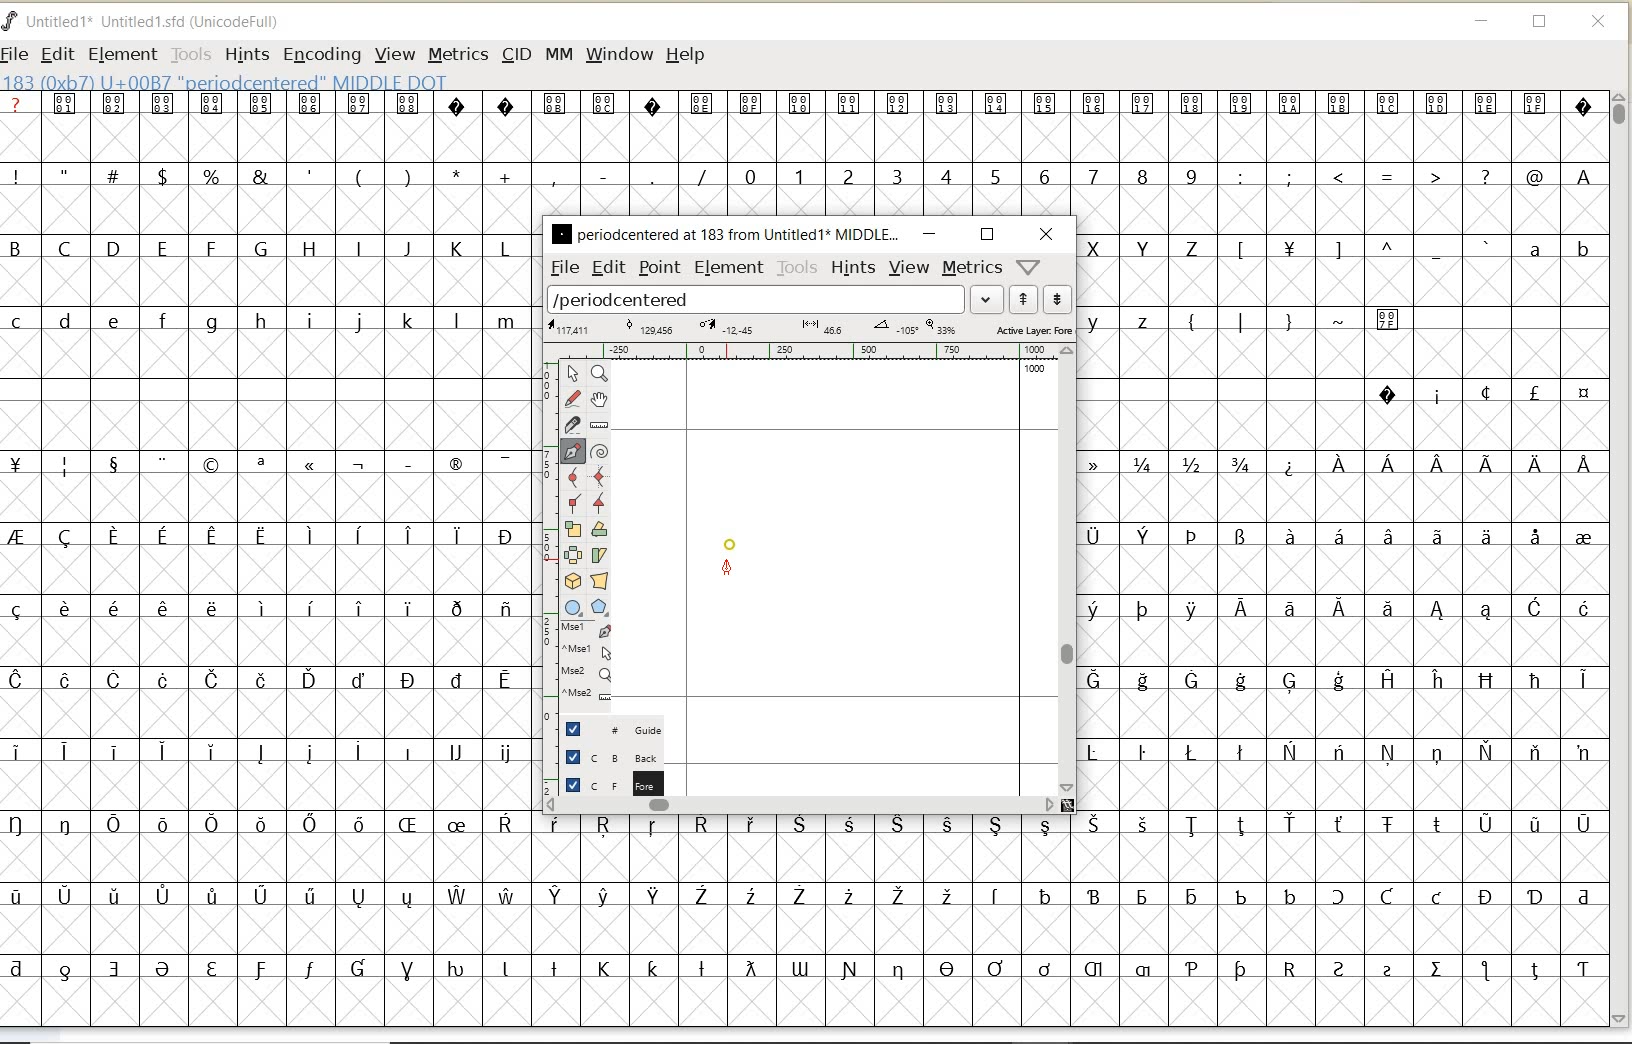 Image resolution: width=1632 pixels, height=1044 pixels. What do you see at coordinates (572, 502) in the screenshot?
I see `Add a corner point` at bounding box center [572, 502].